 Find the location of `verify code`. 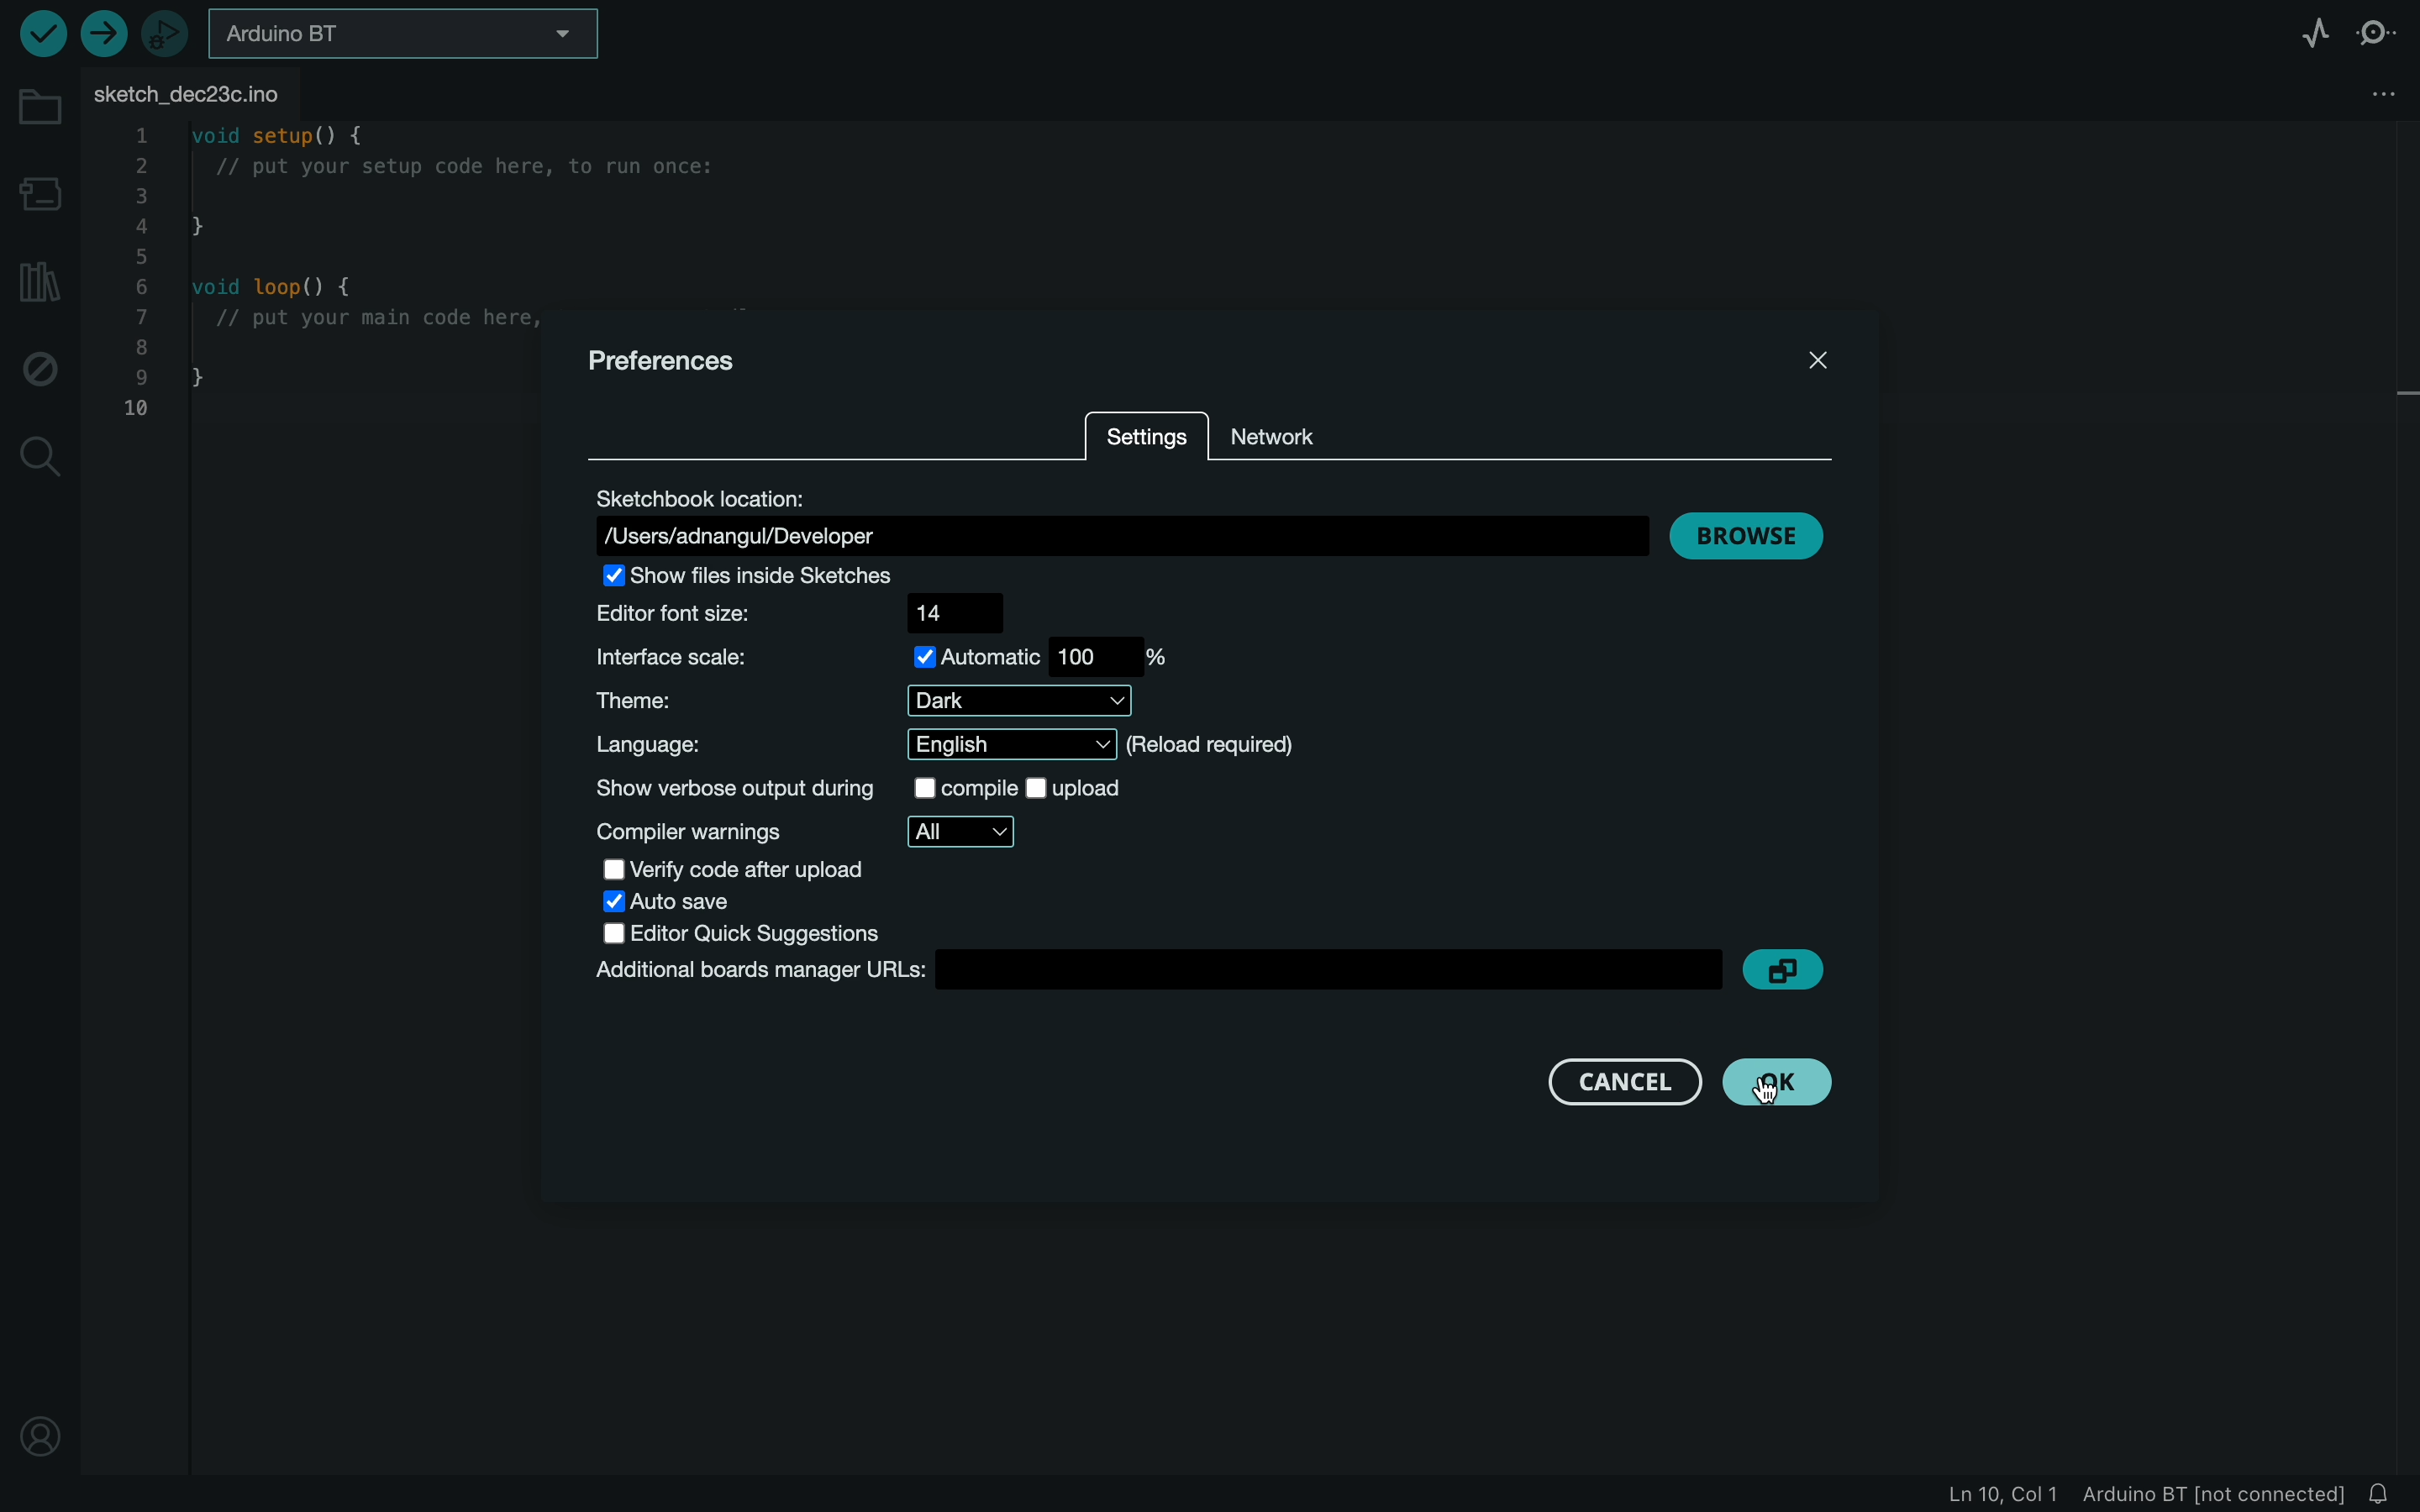

verify code is located at coordinates (772, 870).